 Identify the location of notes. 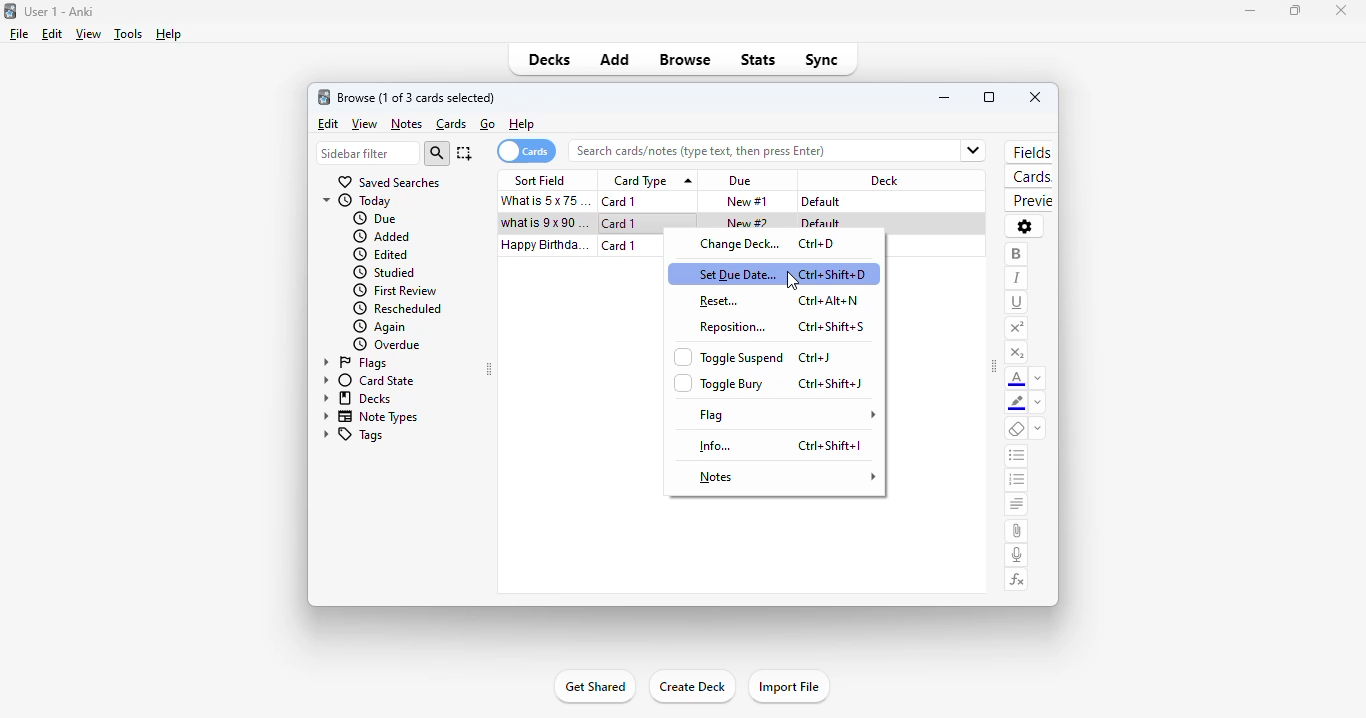
(407, 124).